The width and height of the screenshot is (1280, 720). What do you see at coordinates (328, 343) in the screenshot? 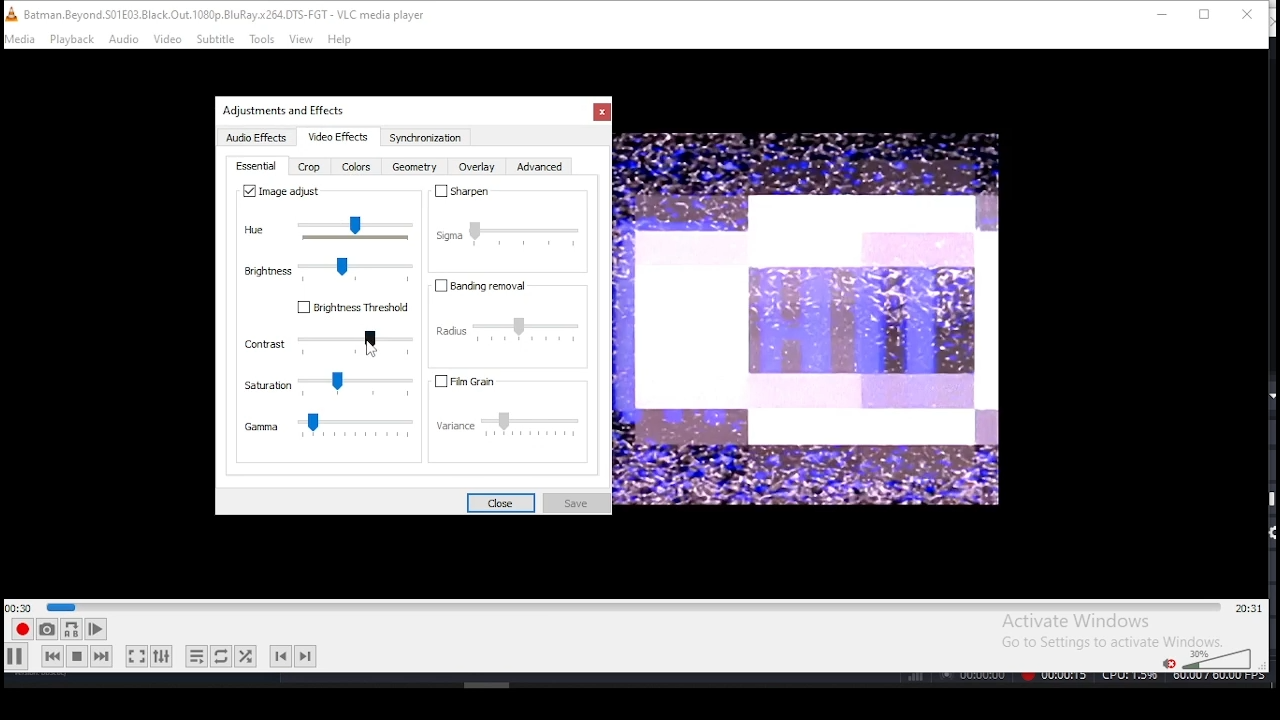
I see `contrast settings slider` at bounding box center [328, 343].